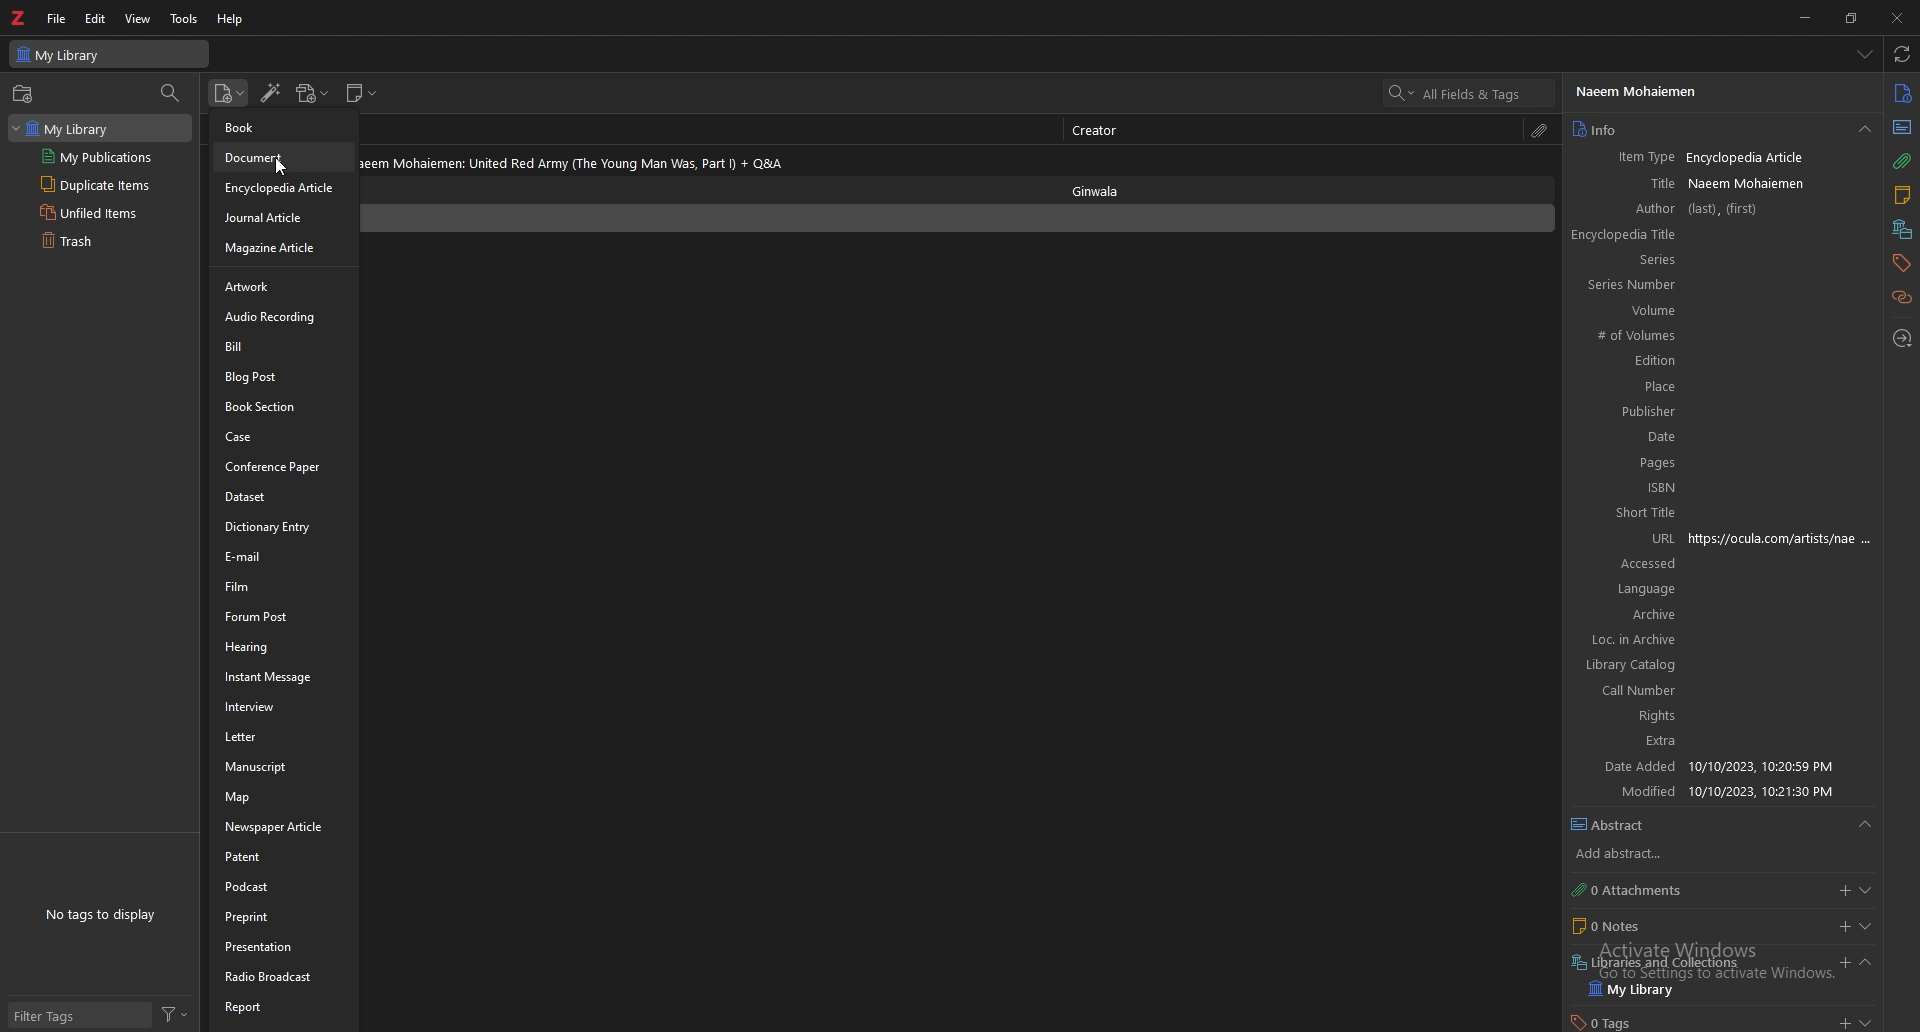  I want to click on close, so click(1898, 18).